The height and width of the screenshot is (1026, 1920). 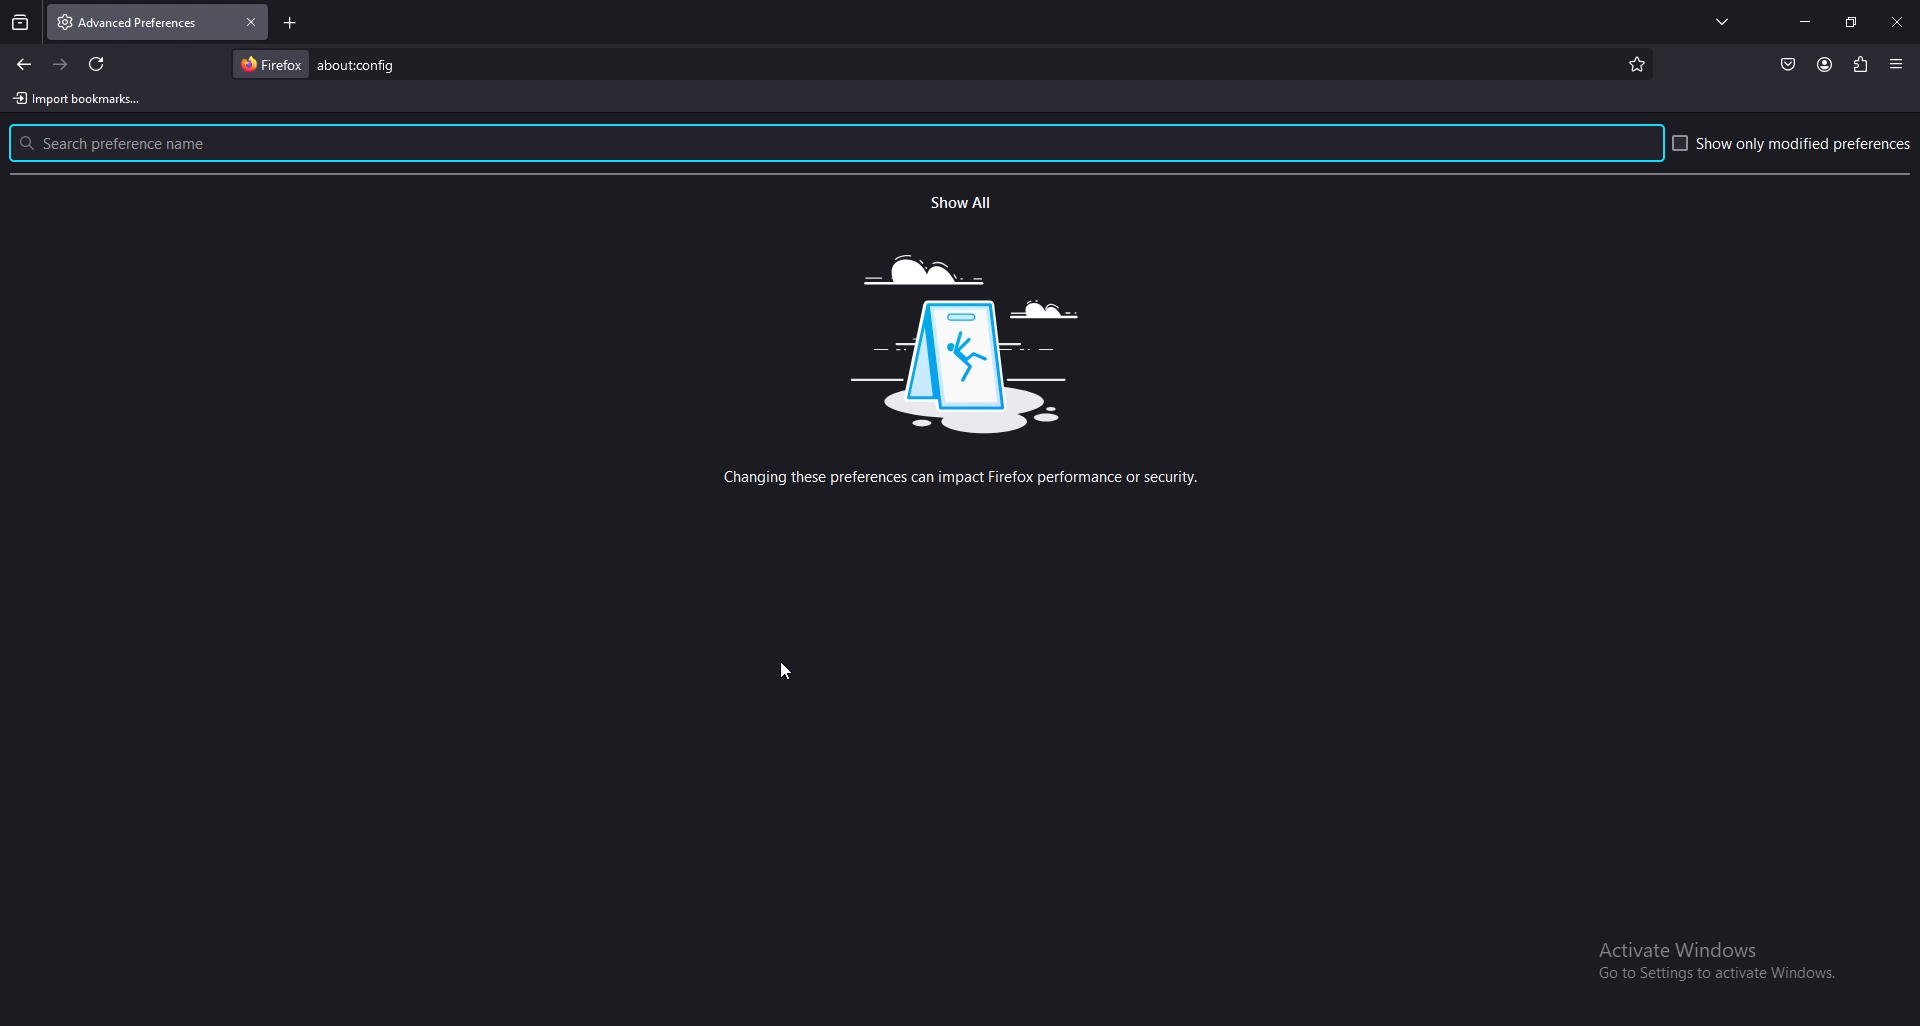 I want to click on mark as favorite, so click(x=1637, y=67).